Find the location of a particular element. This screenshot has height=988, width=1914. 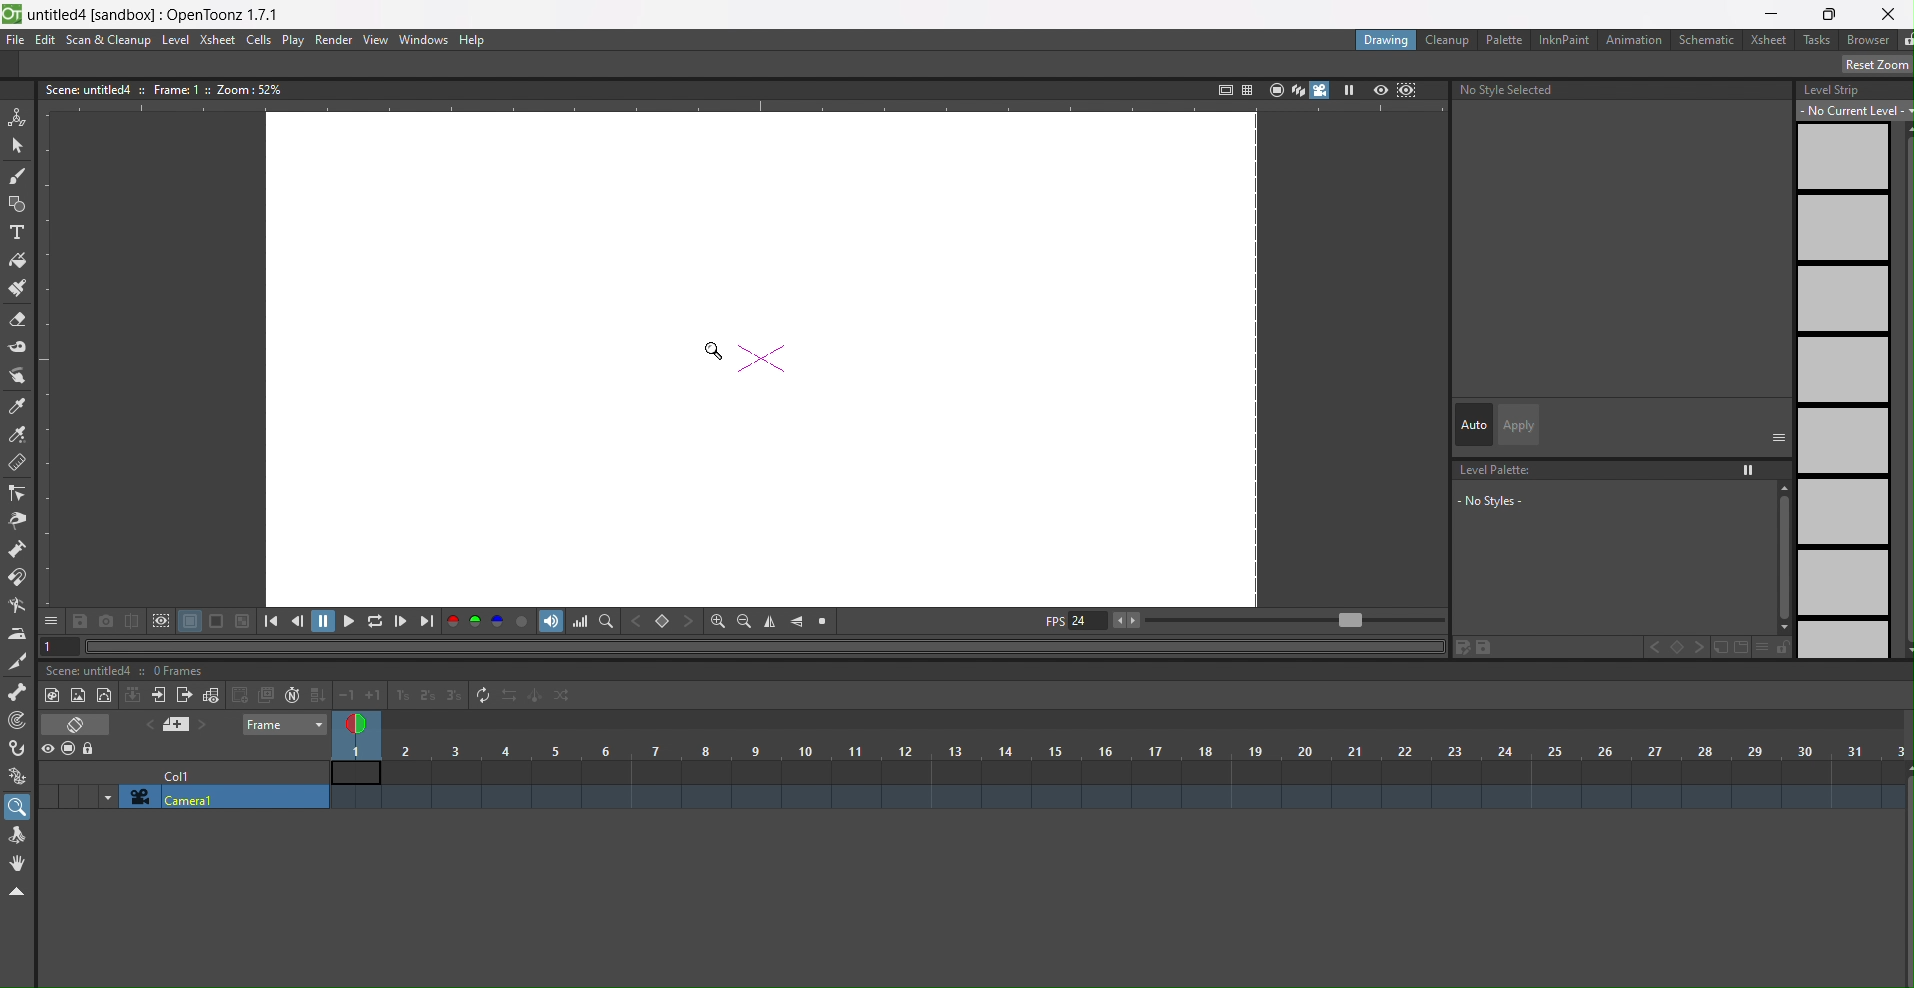

camera toggle view is located at coordinates (1323, 92).